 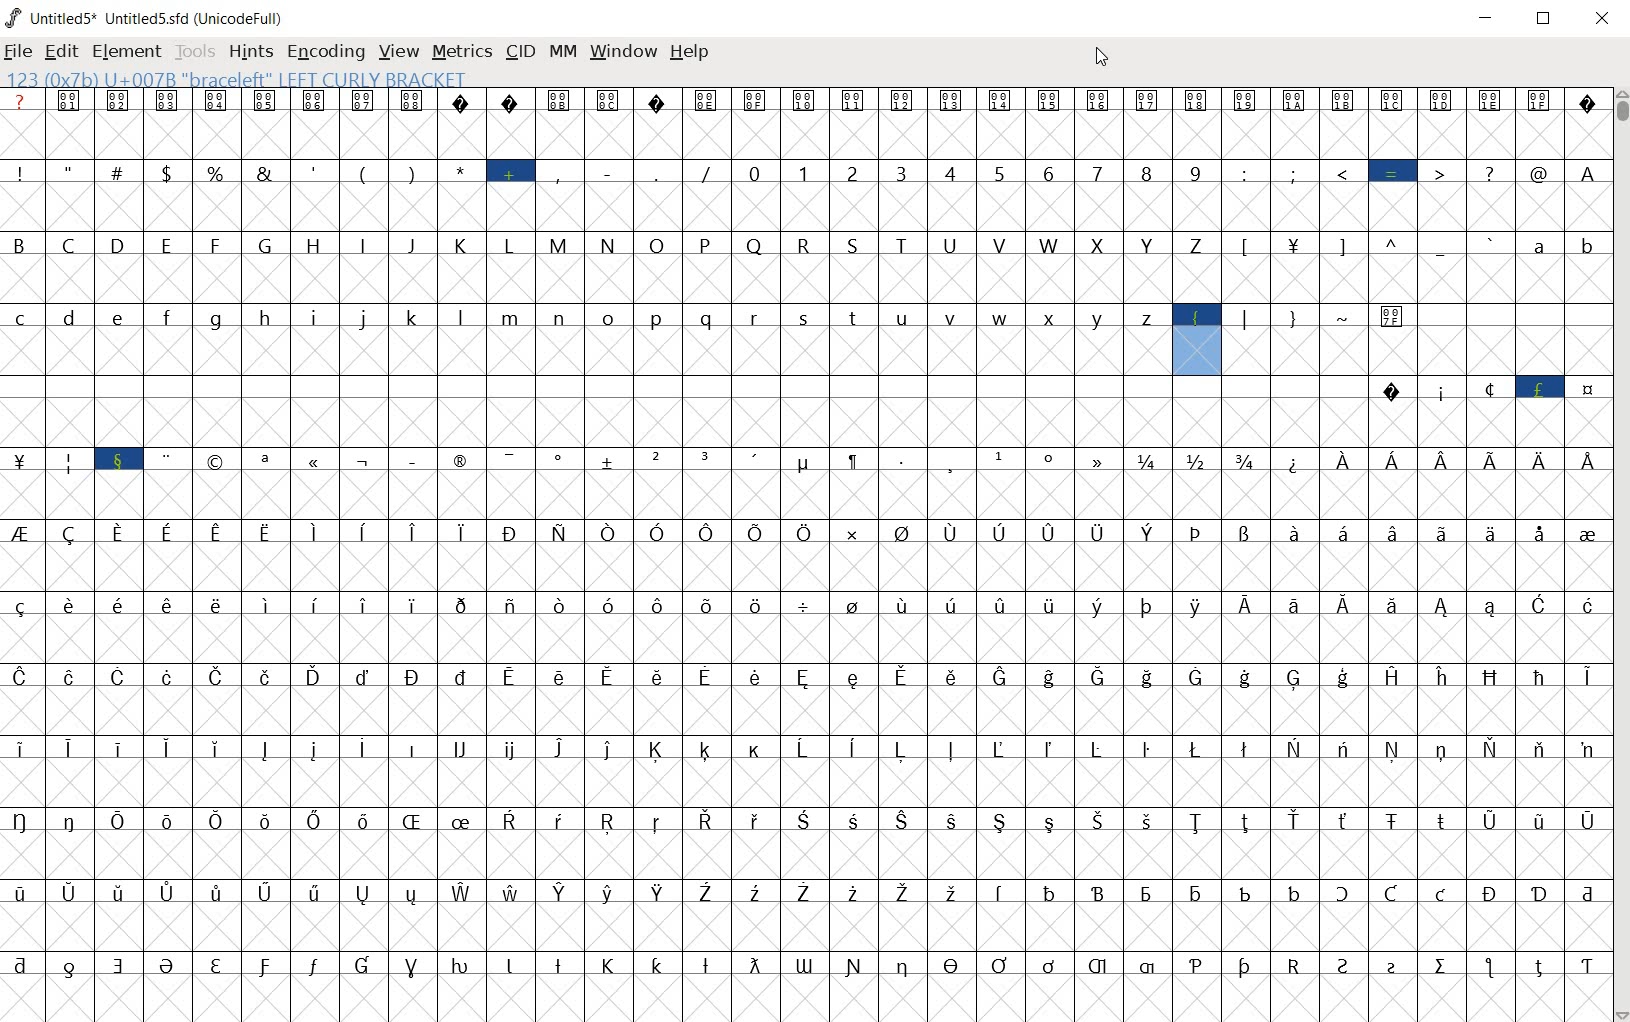 I want to click on CID, so click(x=520, y=52).